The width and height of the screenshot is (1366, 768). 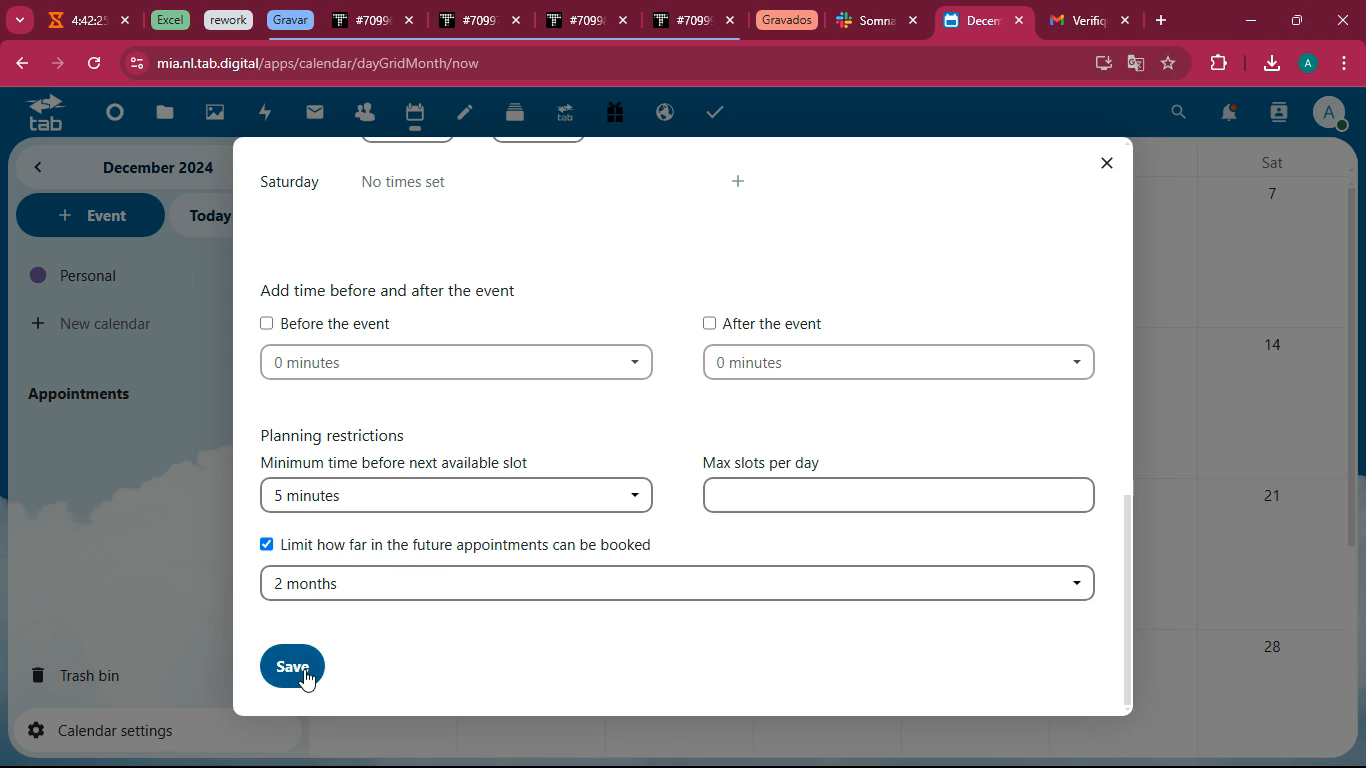 What do you see at coordinates (167, 20) in the screenshot?
I see `tab` at bounding box center [167, 20].